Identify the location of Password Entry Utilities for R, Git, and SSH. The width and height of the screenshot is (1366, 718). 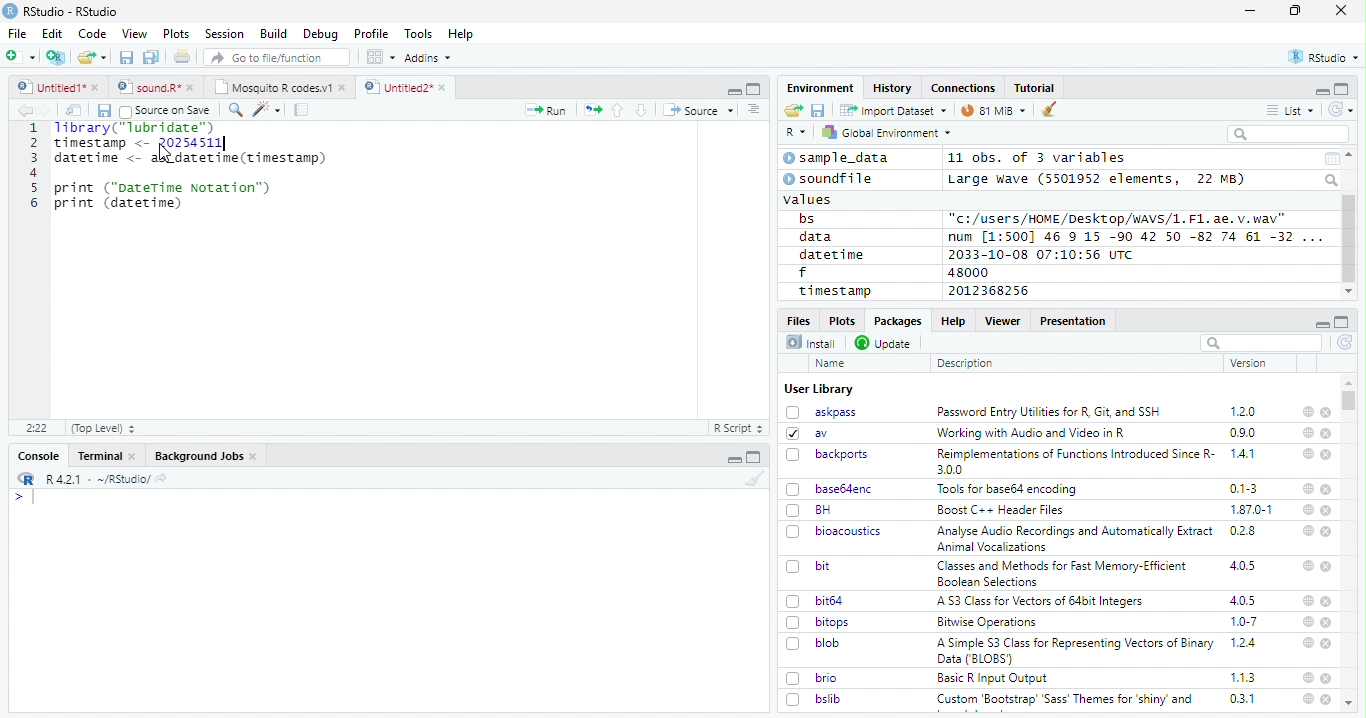
(1049, 412).